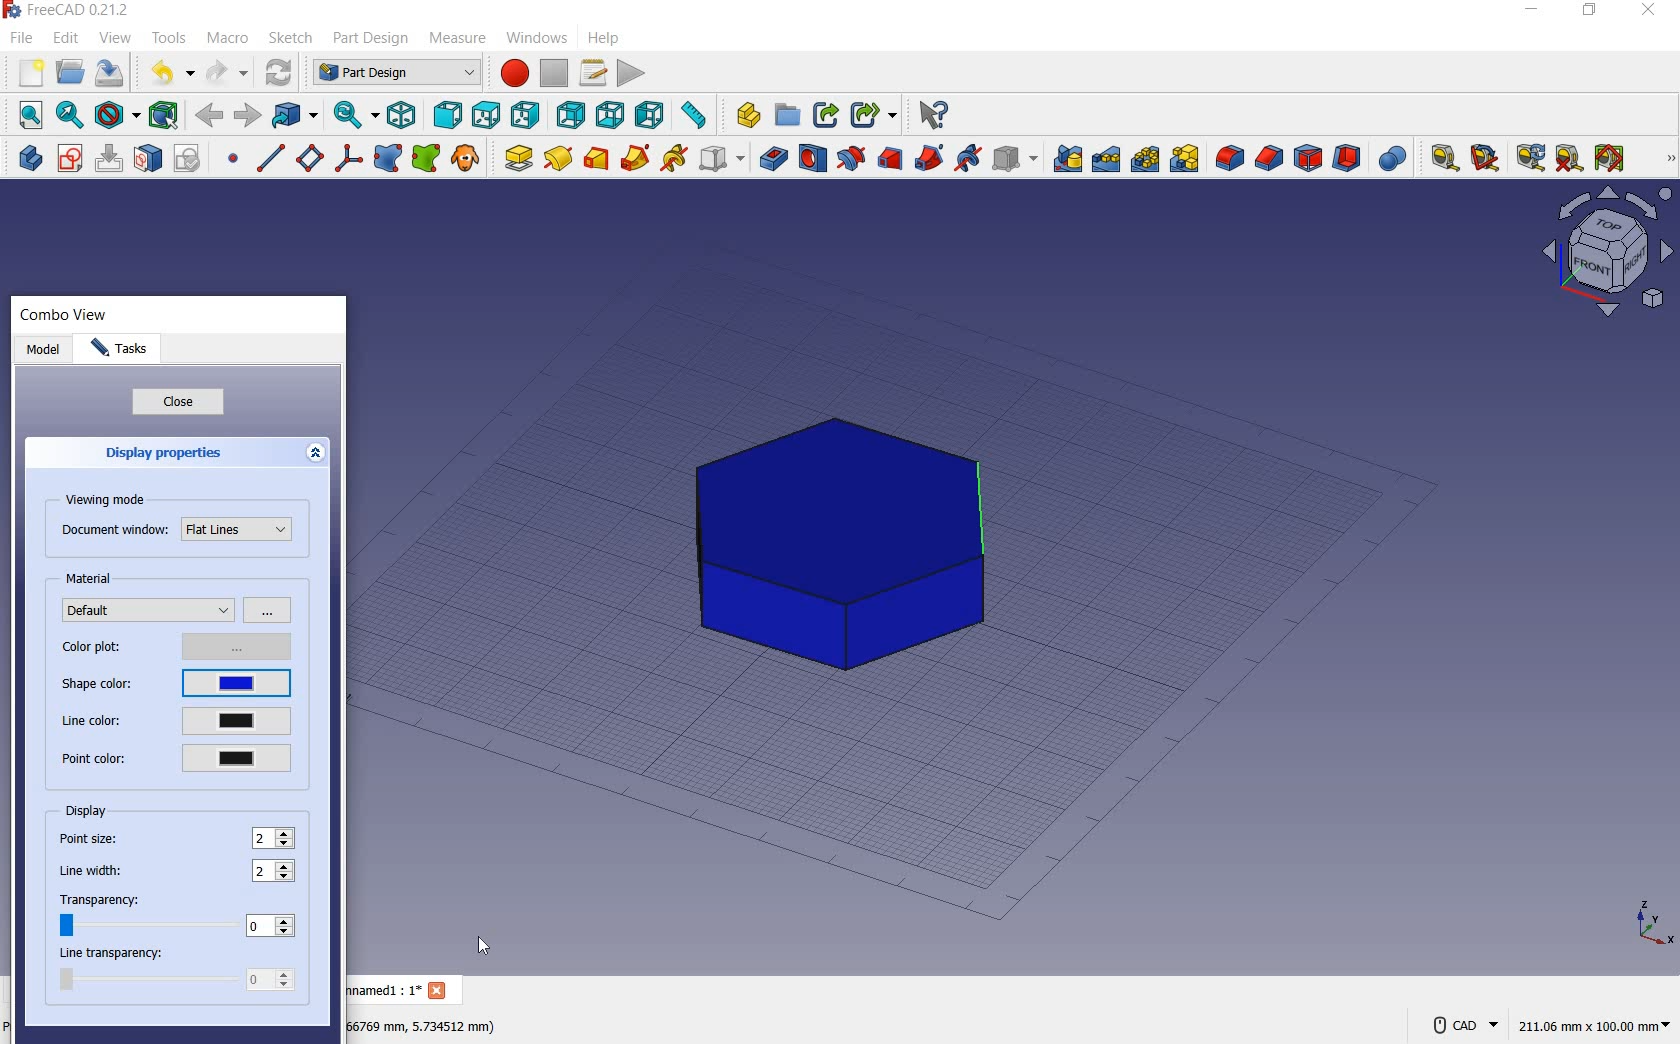 The height and width of the screenshot is (1044, 1680). What do you see at coordinates (237, 756) in the screenshot?
I see `current point color` at bounding box center [237, 756].